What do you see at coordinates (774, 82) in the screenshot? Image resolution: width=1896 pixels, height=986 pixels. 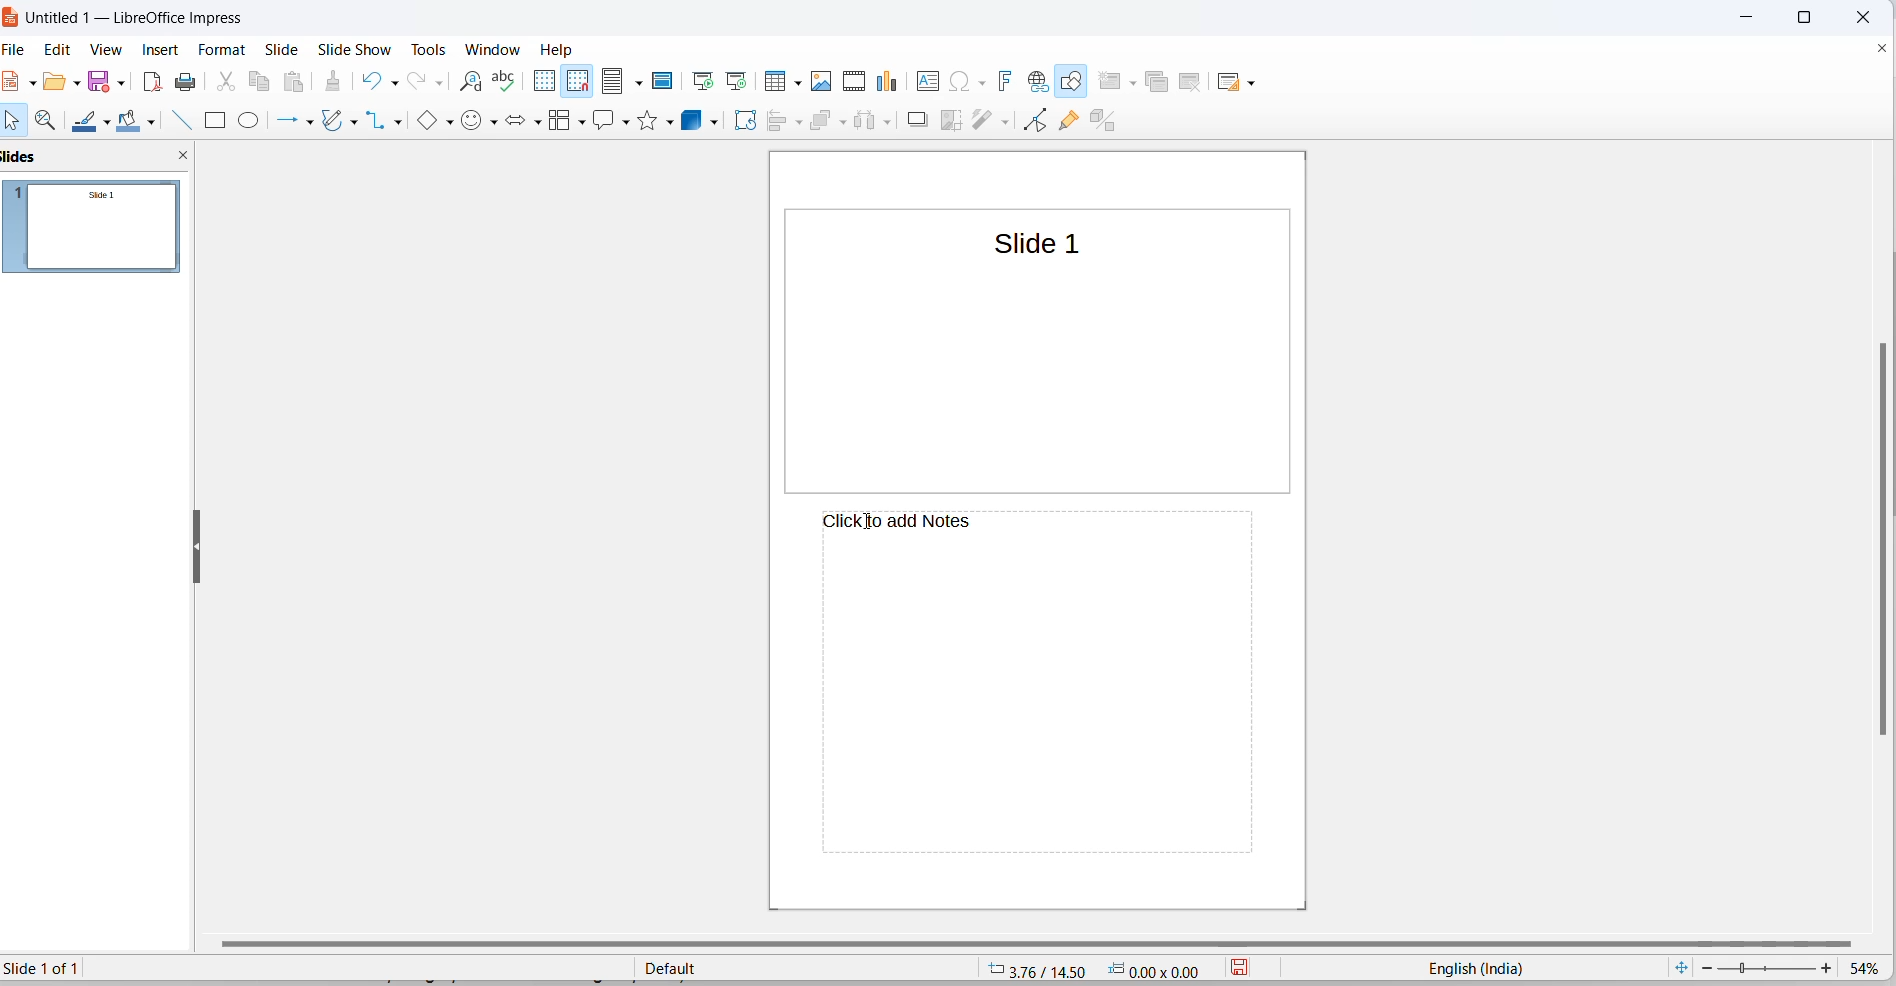 I see `insert table` at bounding box center [774, 82].